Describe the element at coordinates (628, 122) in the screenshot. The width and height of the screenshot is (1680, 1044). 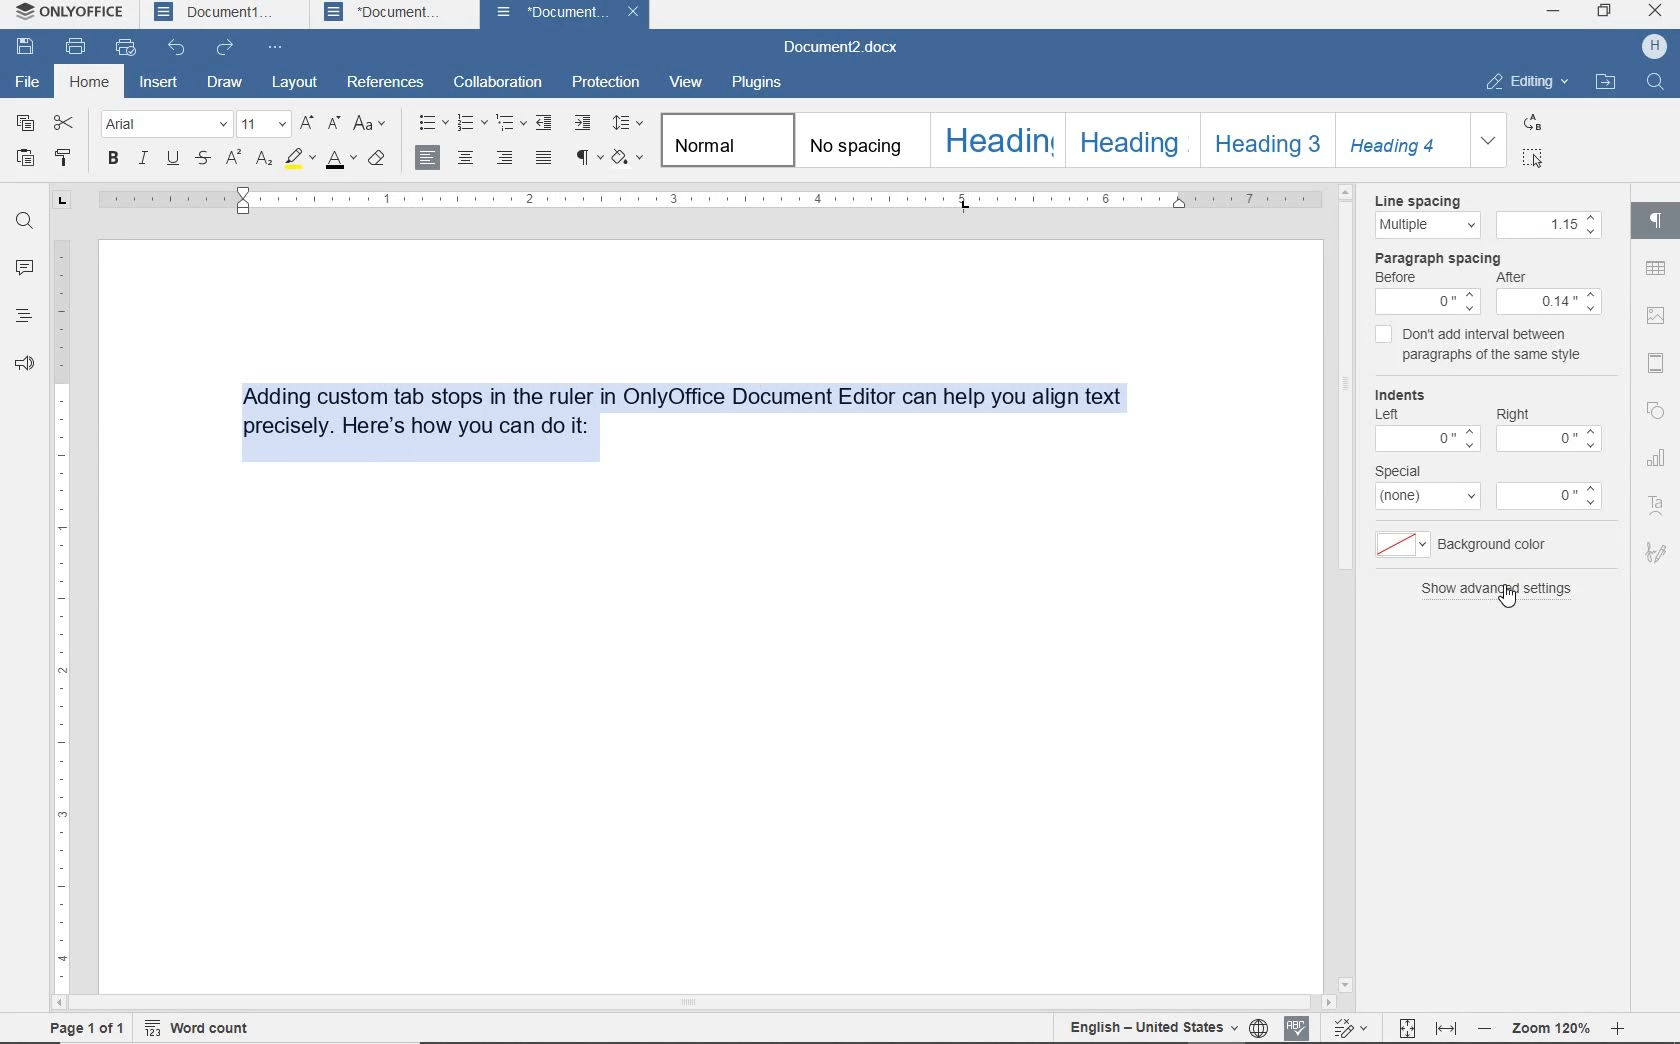
I see `paragraph line spacing` at that location.